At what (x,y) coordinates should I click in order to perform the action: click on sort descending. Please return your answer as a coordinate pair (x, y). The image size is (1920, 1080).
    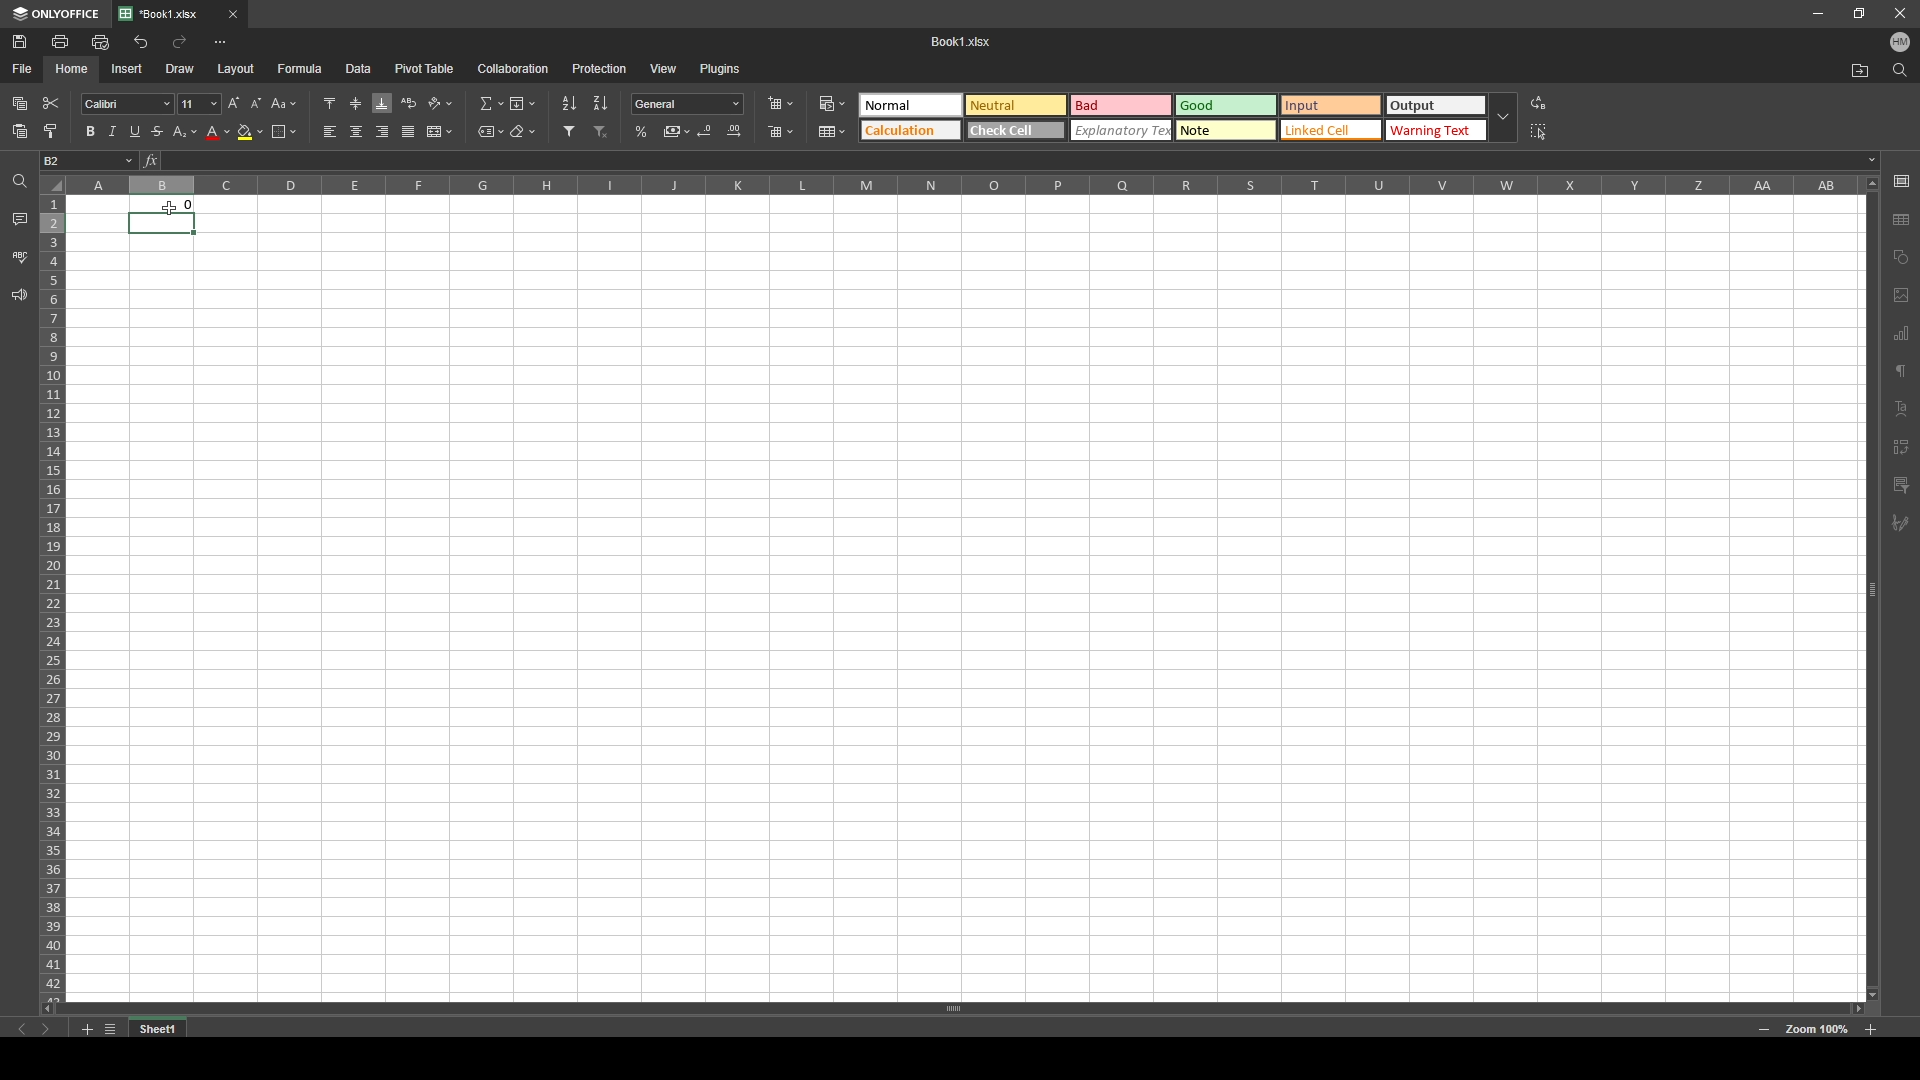
    Looking at the image, I should click on (600, 103).